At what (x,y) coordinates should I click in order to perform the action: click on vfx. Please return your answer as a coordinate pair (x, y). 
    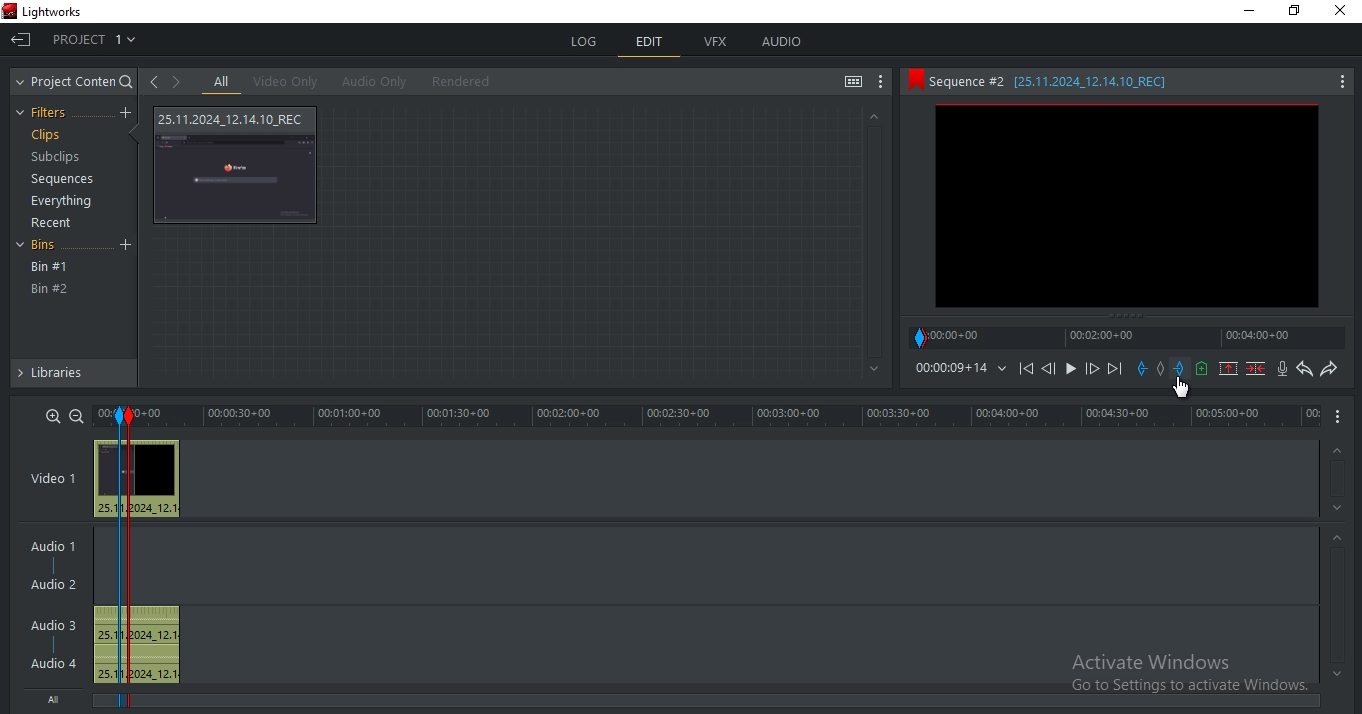
    Looking at the image, I should click on (717, 42).